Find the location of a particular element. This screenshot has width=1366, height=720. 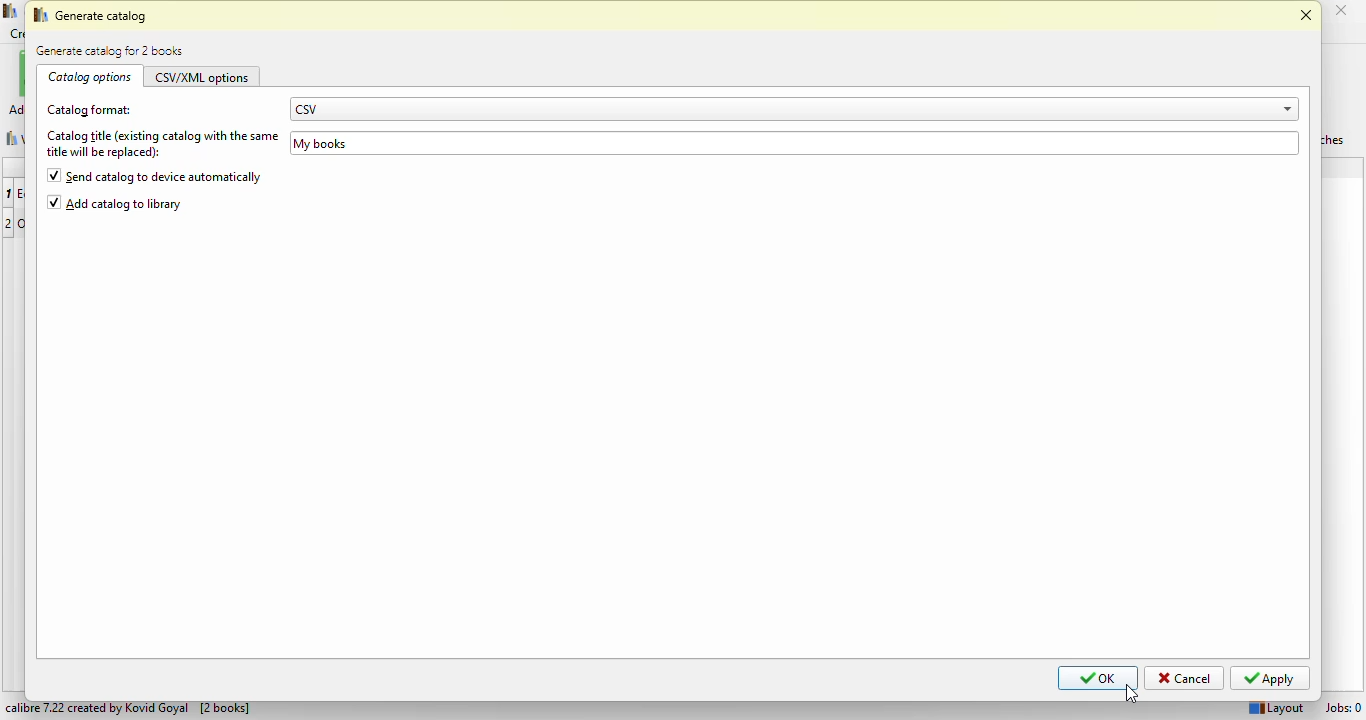

cursor is located at coordinates (1130, 694).